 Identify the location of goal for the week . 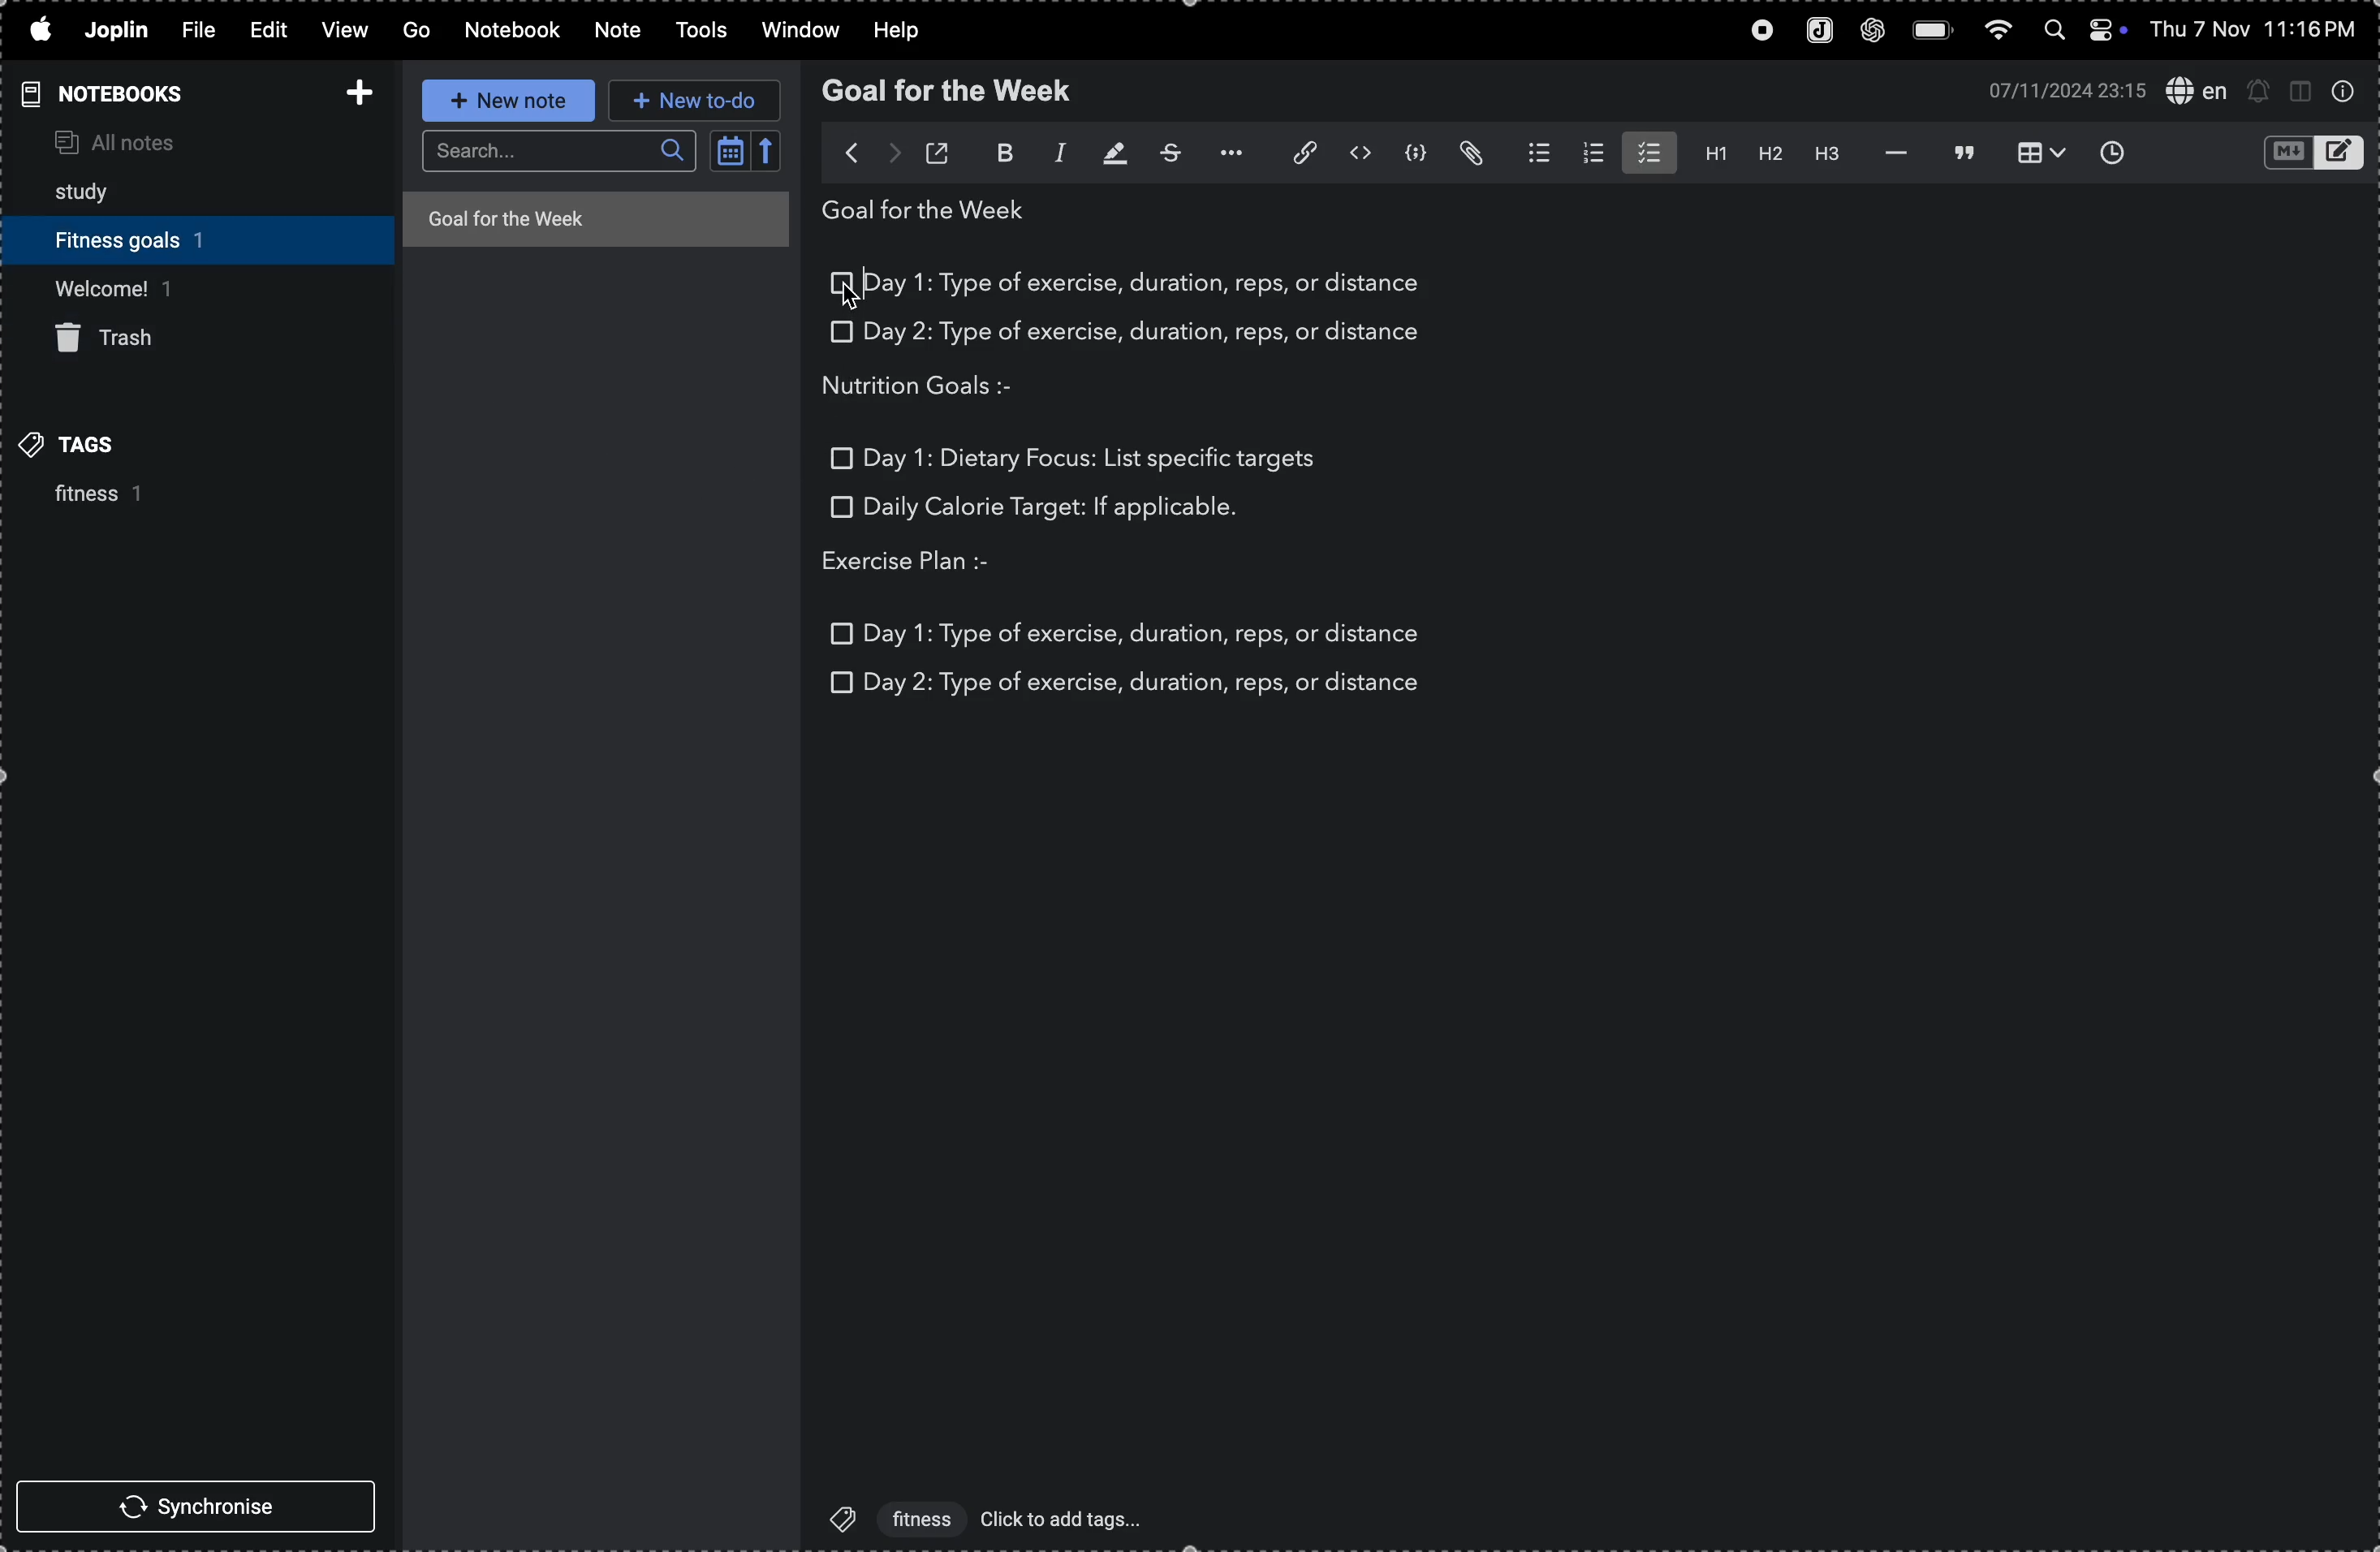
(933, 215).